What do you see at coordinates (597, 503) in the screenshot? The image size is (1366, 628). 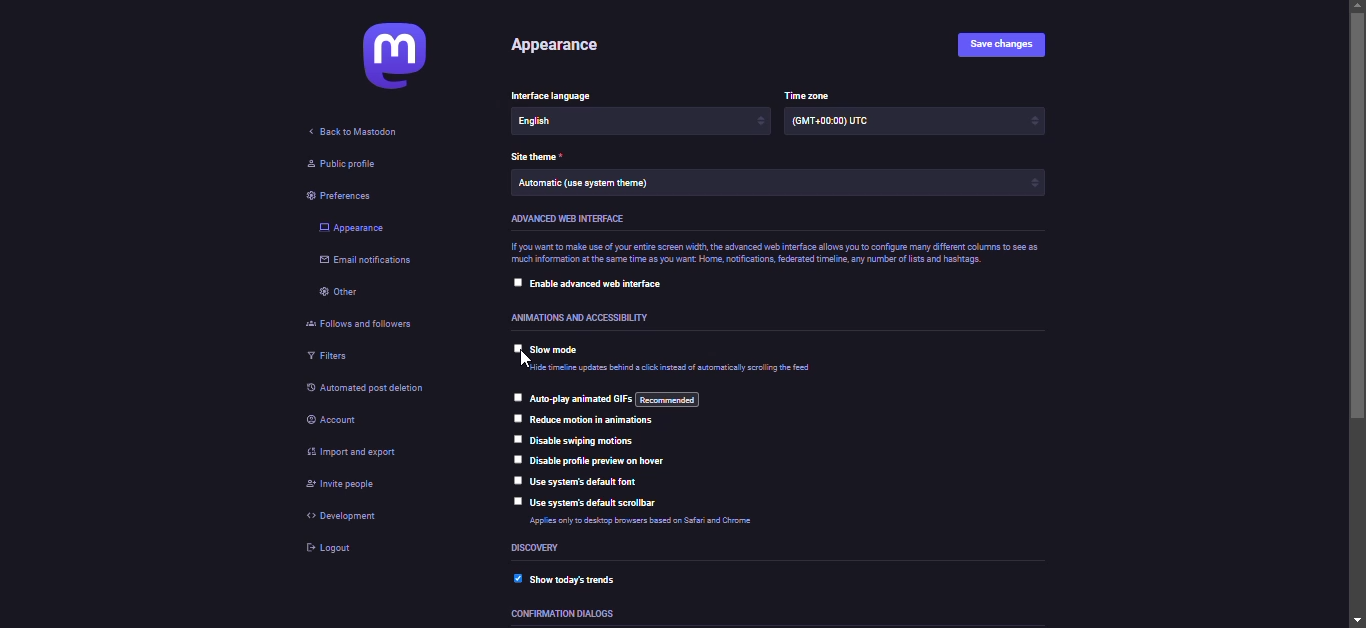 I see `use system's default scrollbar` at bounding box center [597, 503].